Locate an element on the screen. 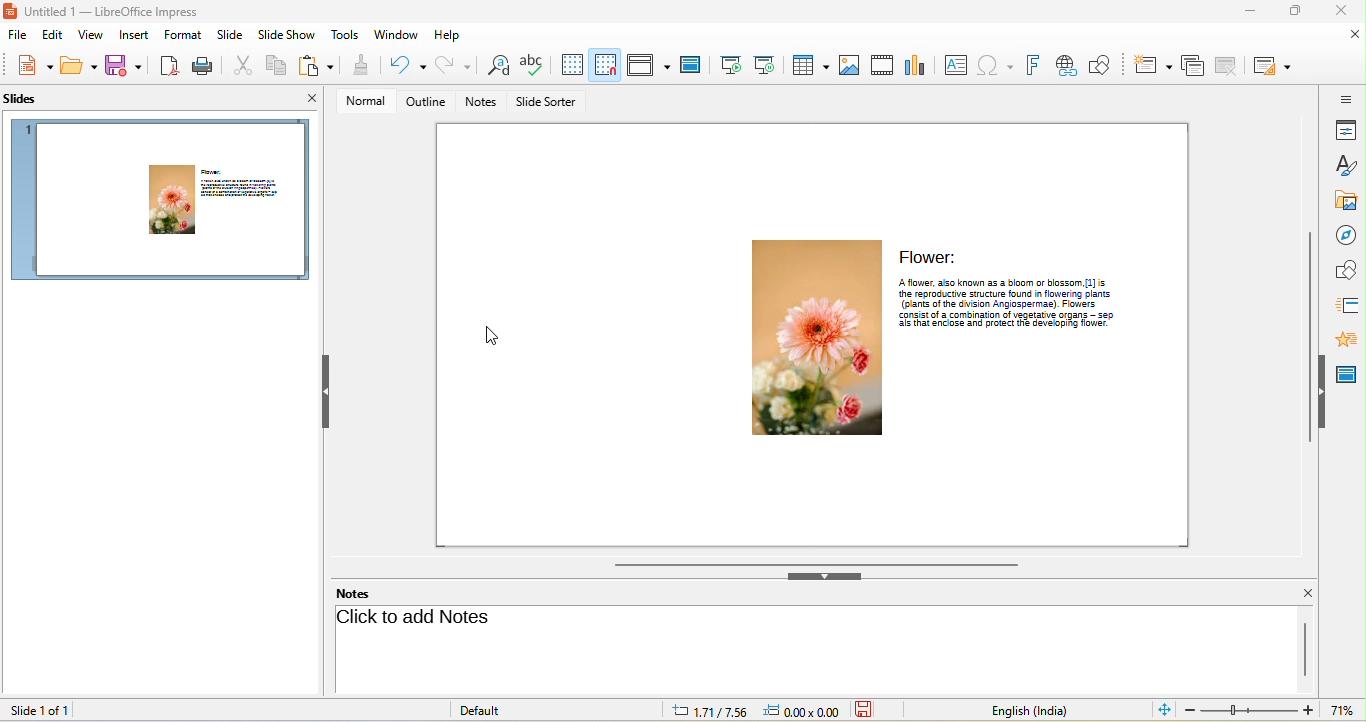  video/audio is located at coordinates (882, 65).